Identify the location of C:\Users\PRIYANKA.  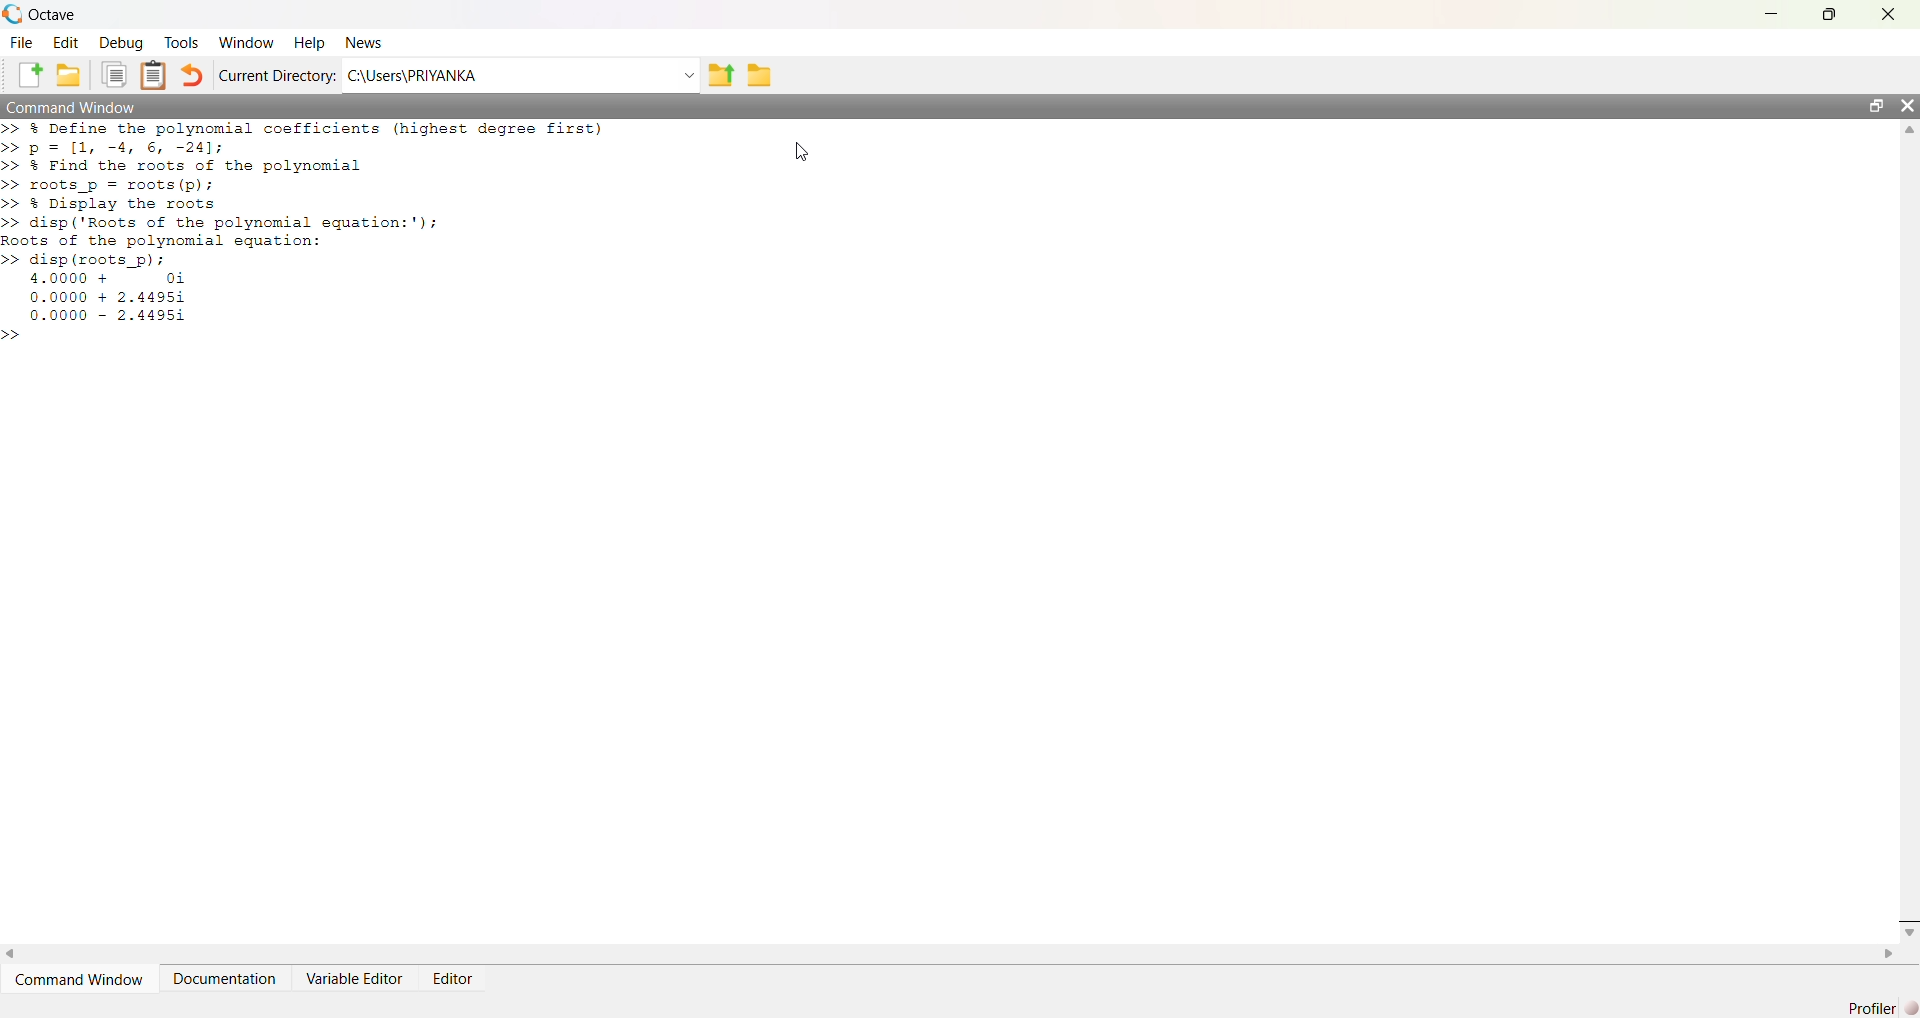
(522, 76).